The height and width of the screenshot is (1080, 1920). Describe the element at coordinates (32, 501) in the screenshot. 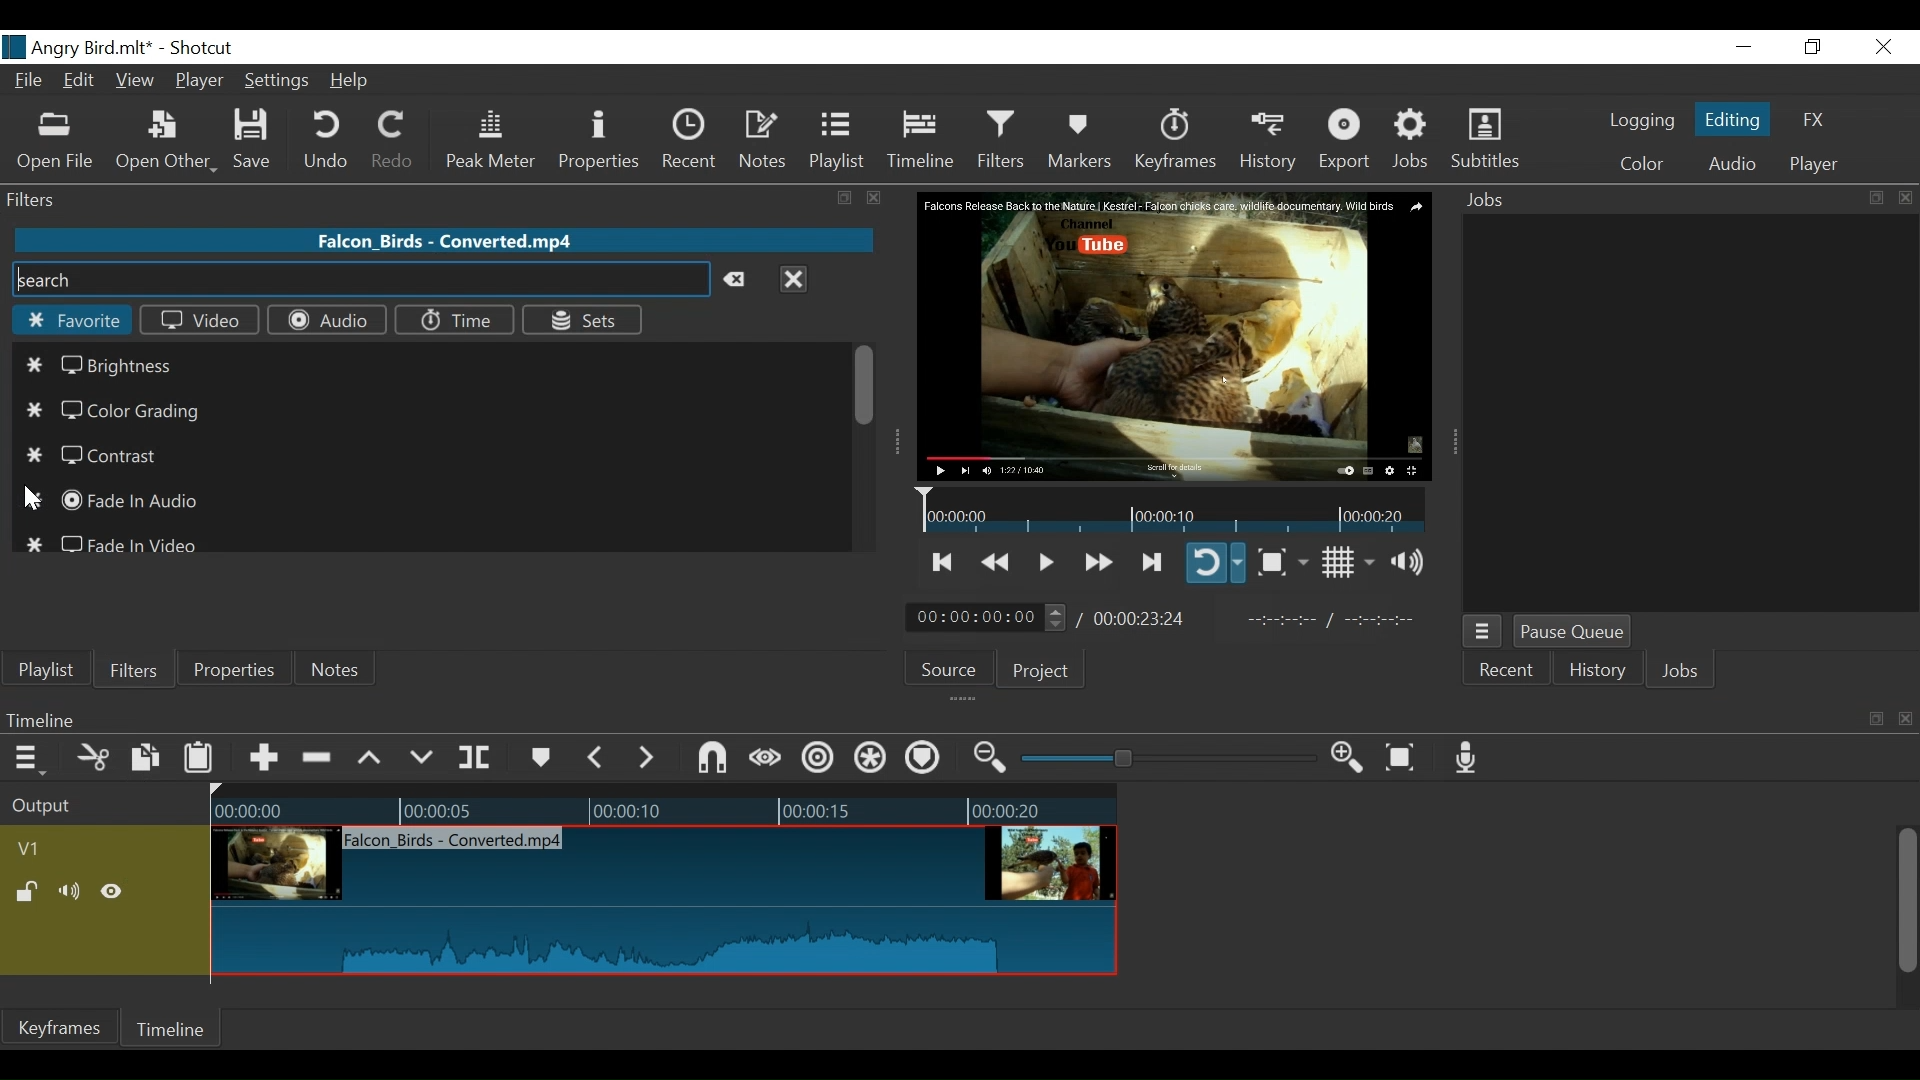

I see `Cursor` at that location.